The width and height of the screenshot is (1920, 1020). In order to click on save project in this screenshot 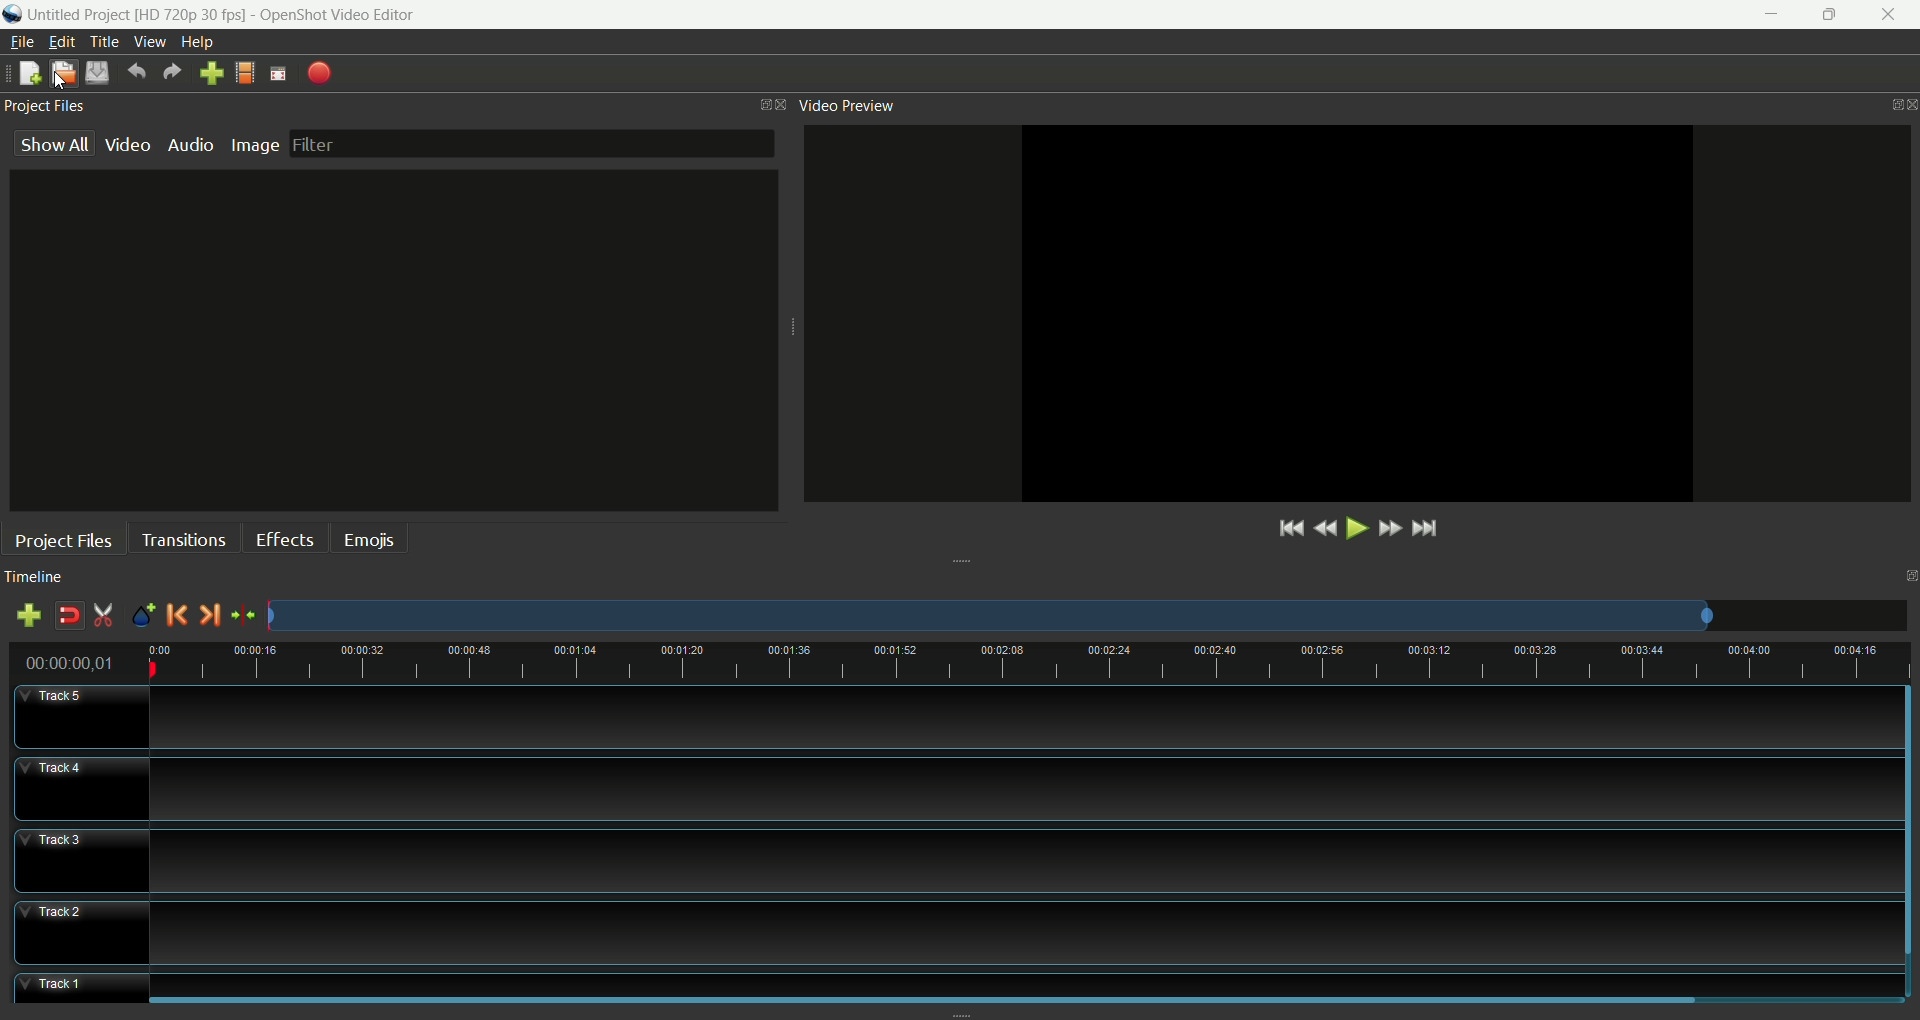, I will do `click(99, 74)`.